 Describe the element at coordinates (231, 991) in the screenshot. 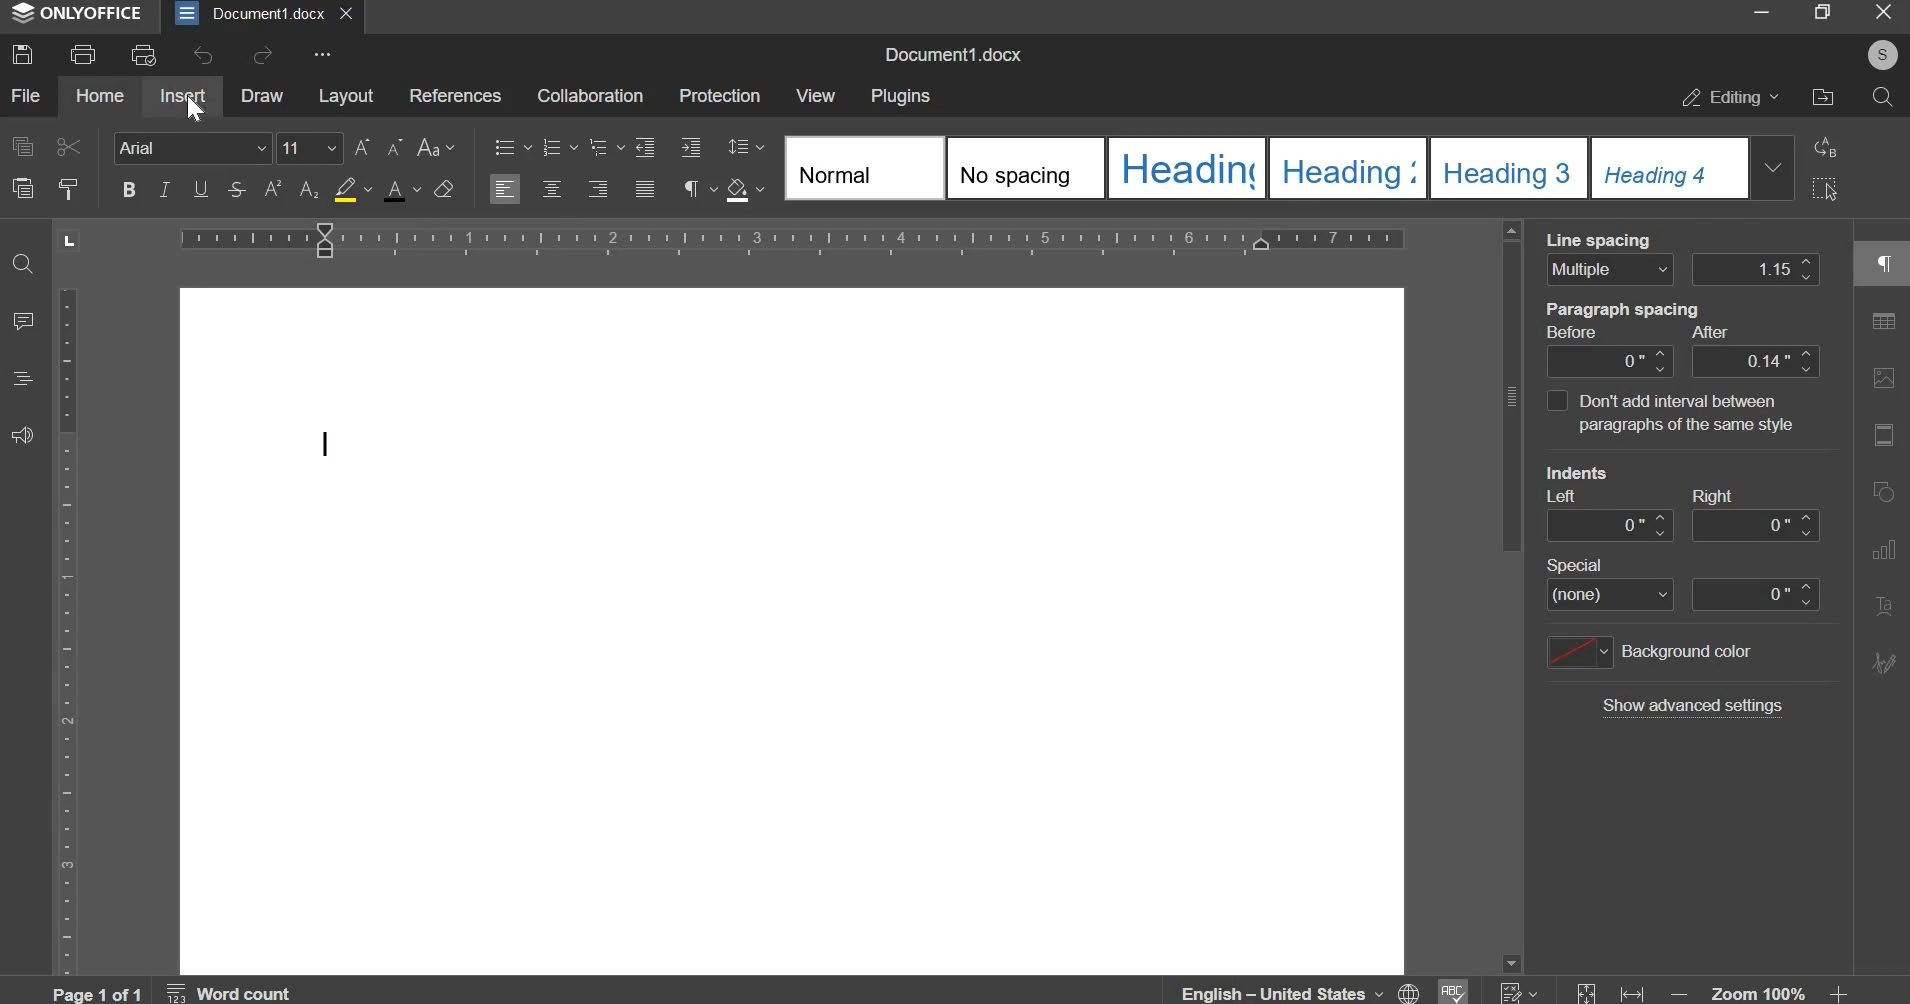

I see `word count` at that location.